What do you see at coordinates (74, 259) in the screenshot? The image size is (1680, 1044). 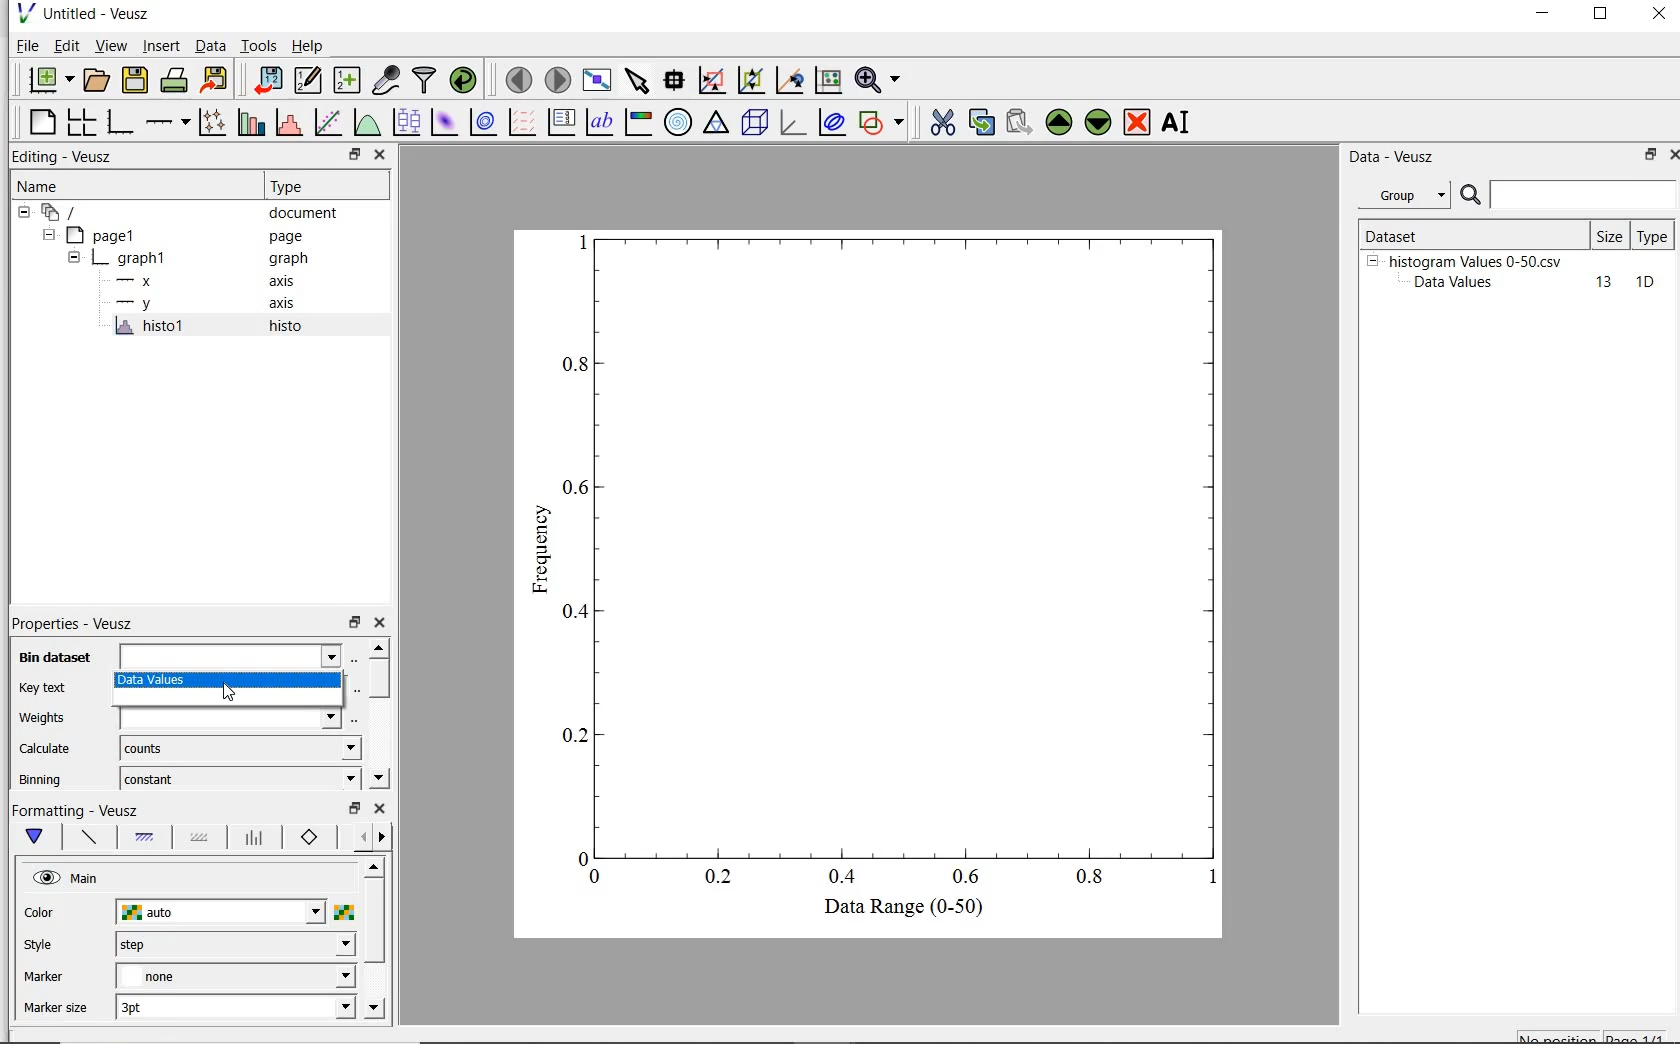 I see `hide` at bounding box center [74, 259].